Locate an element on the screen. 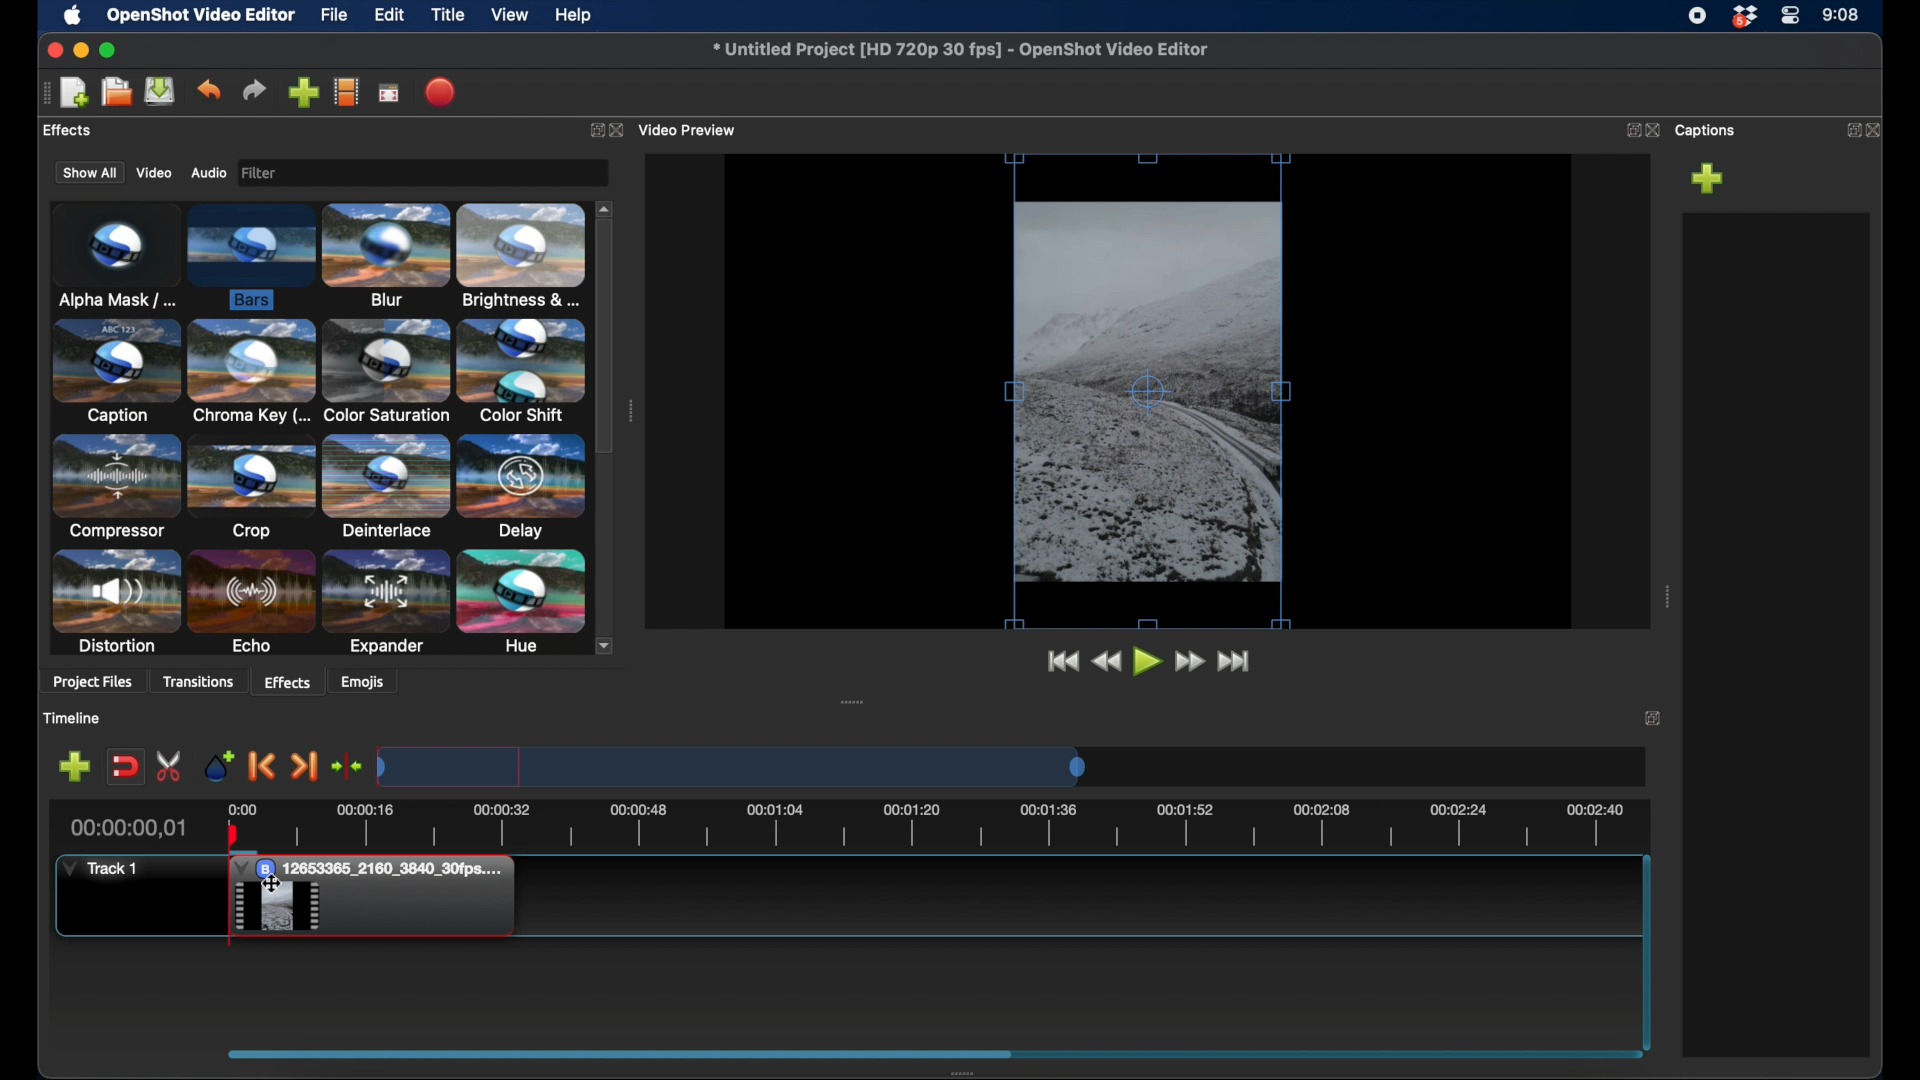  deinterlace is located at coordinates (384, 488).